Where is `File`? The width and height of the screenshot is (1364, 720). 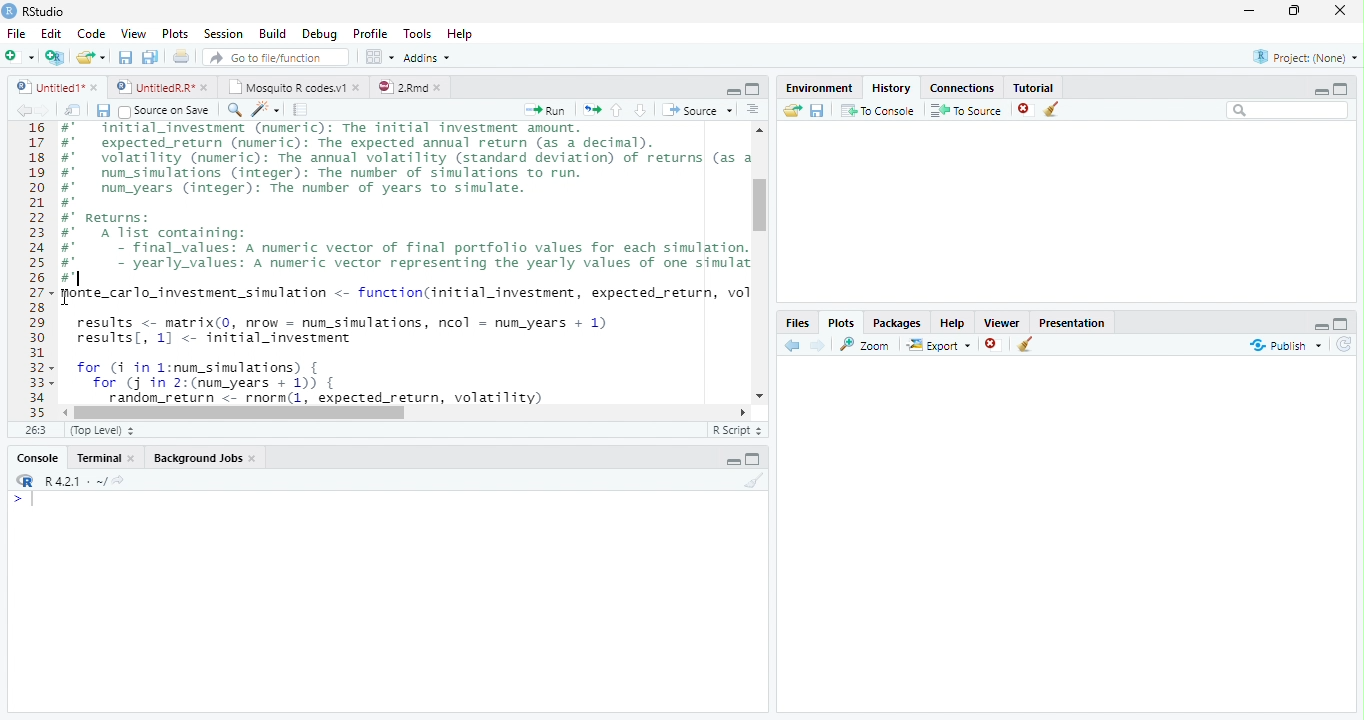
File is located at coordinates (15, 33).